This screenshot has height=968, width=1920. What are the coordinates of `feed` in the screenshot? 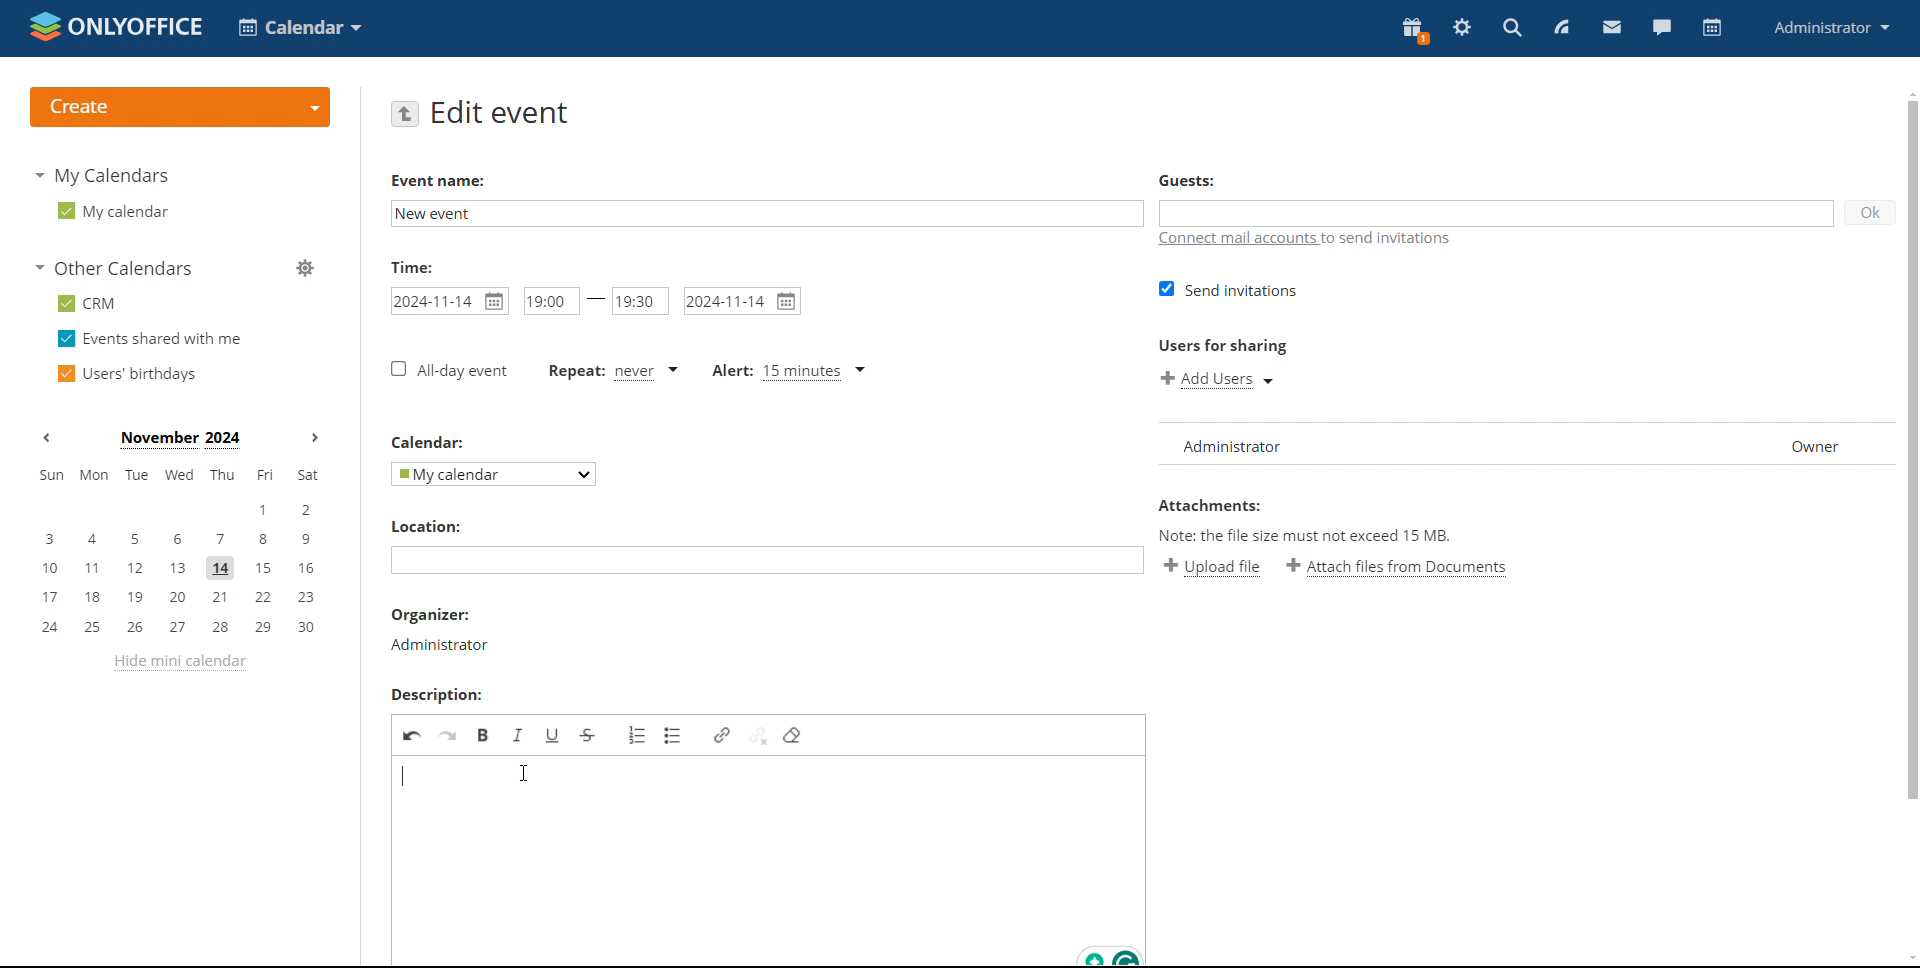 It's located at (1562, 28).